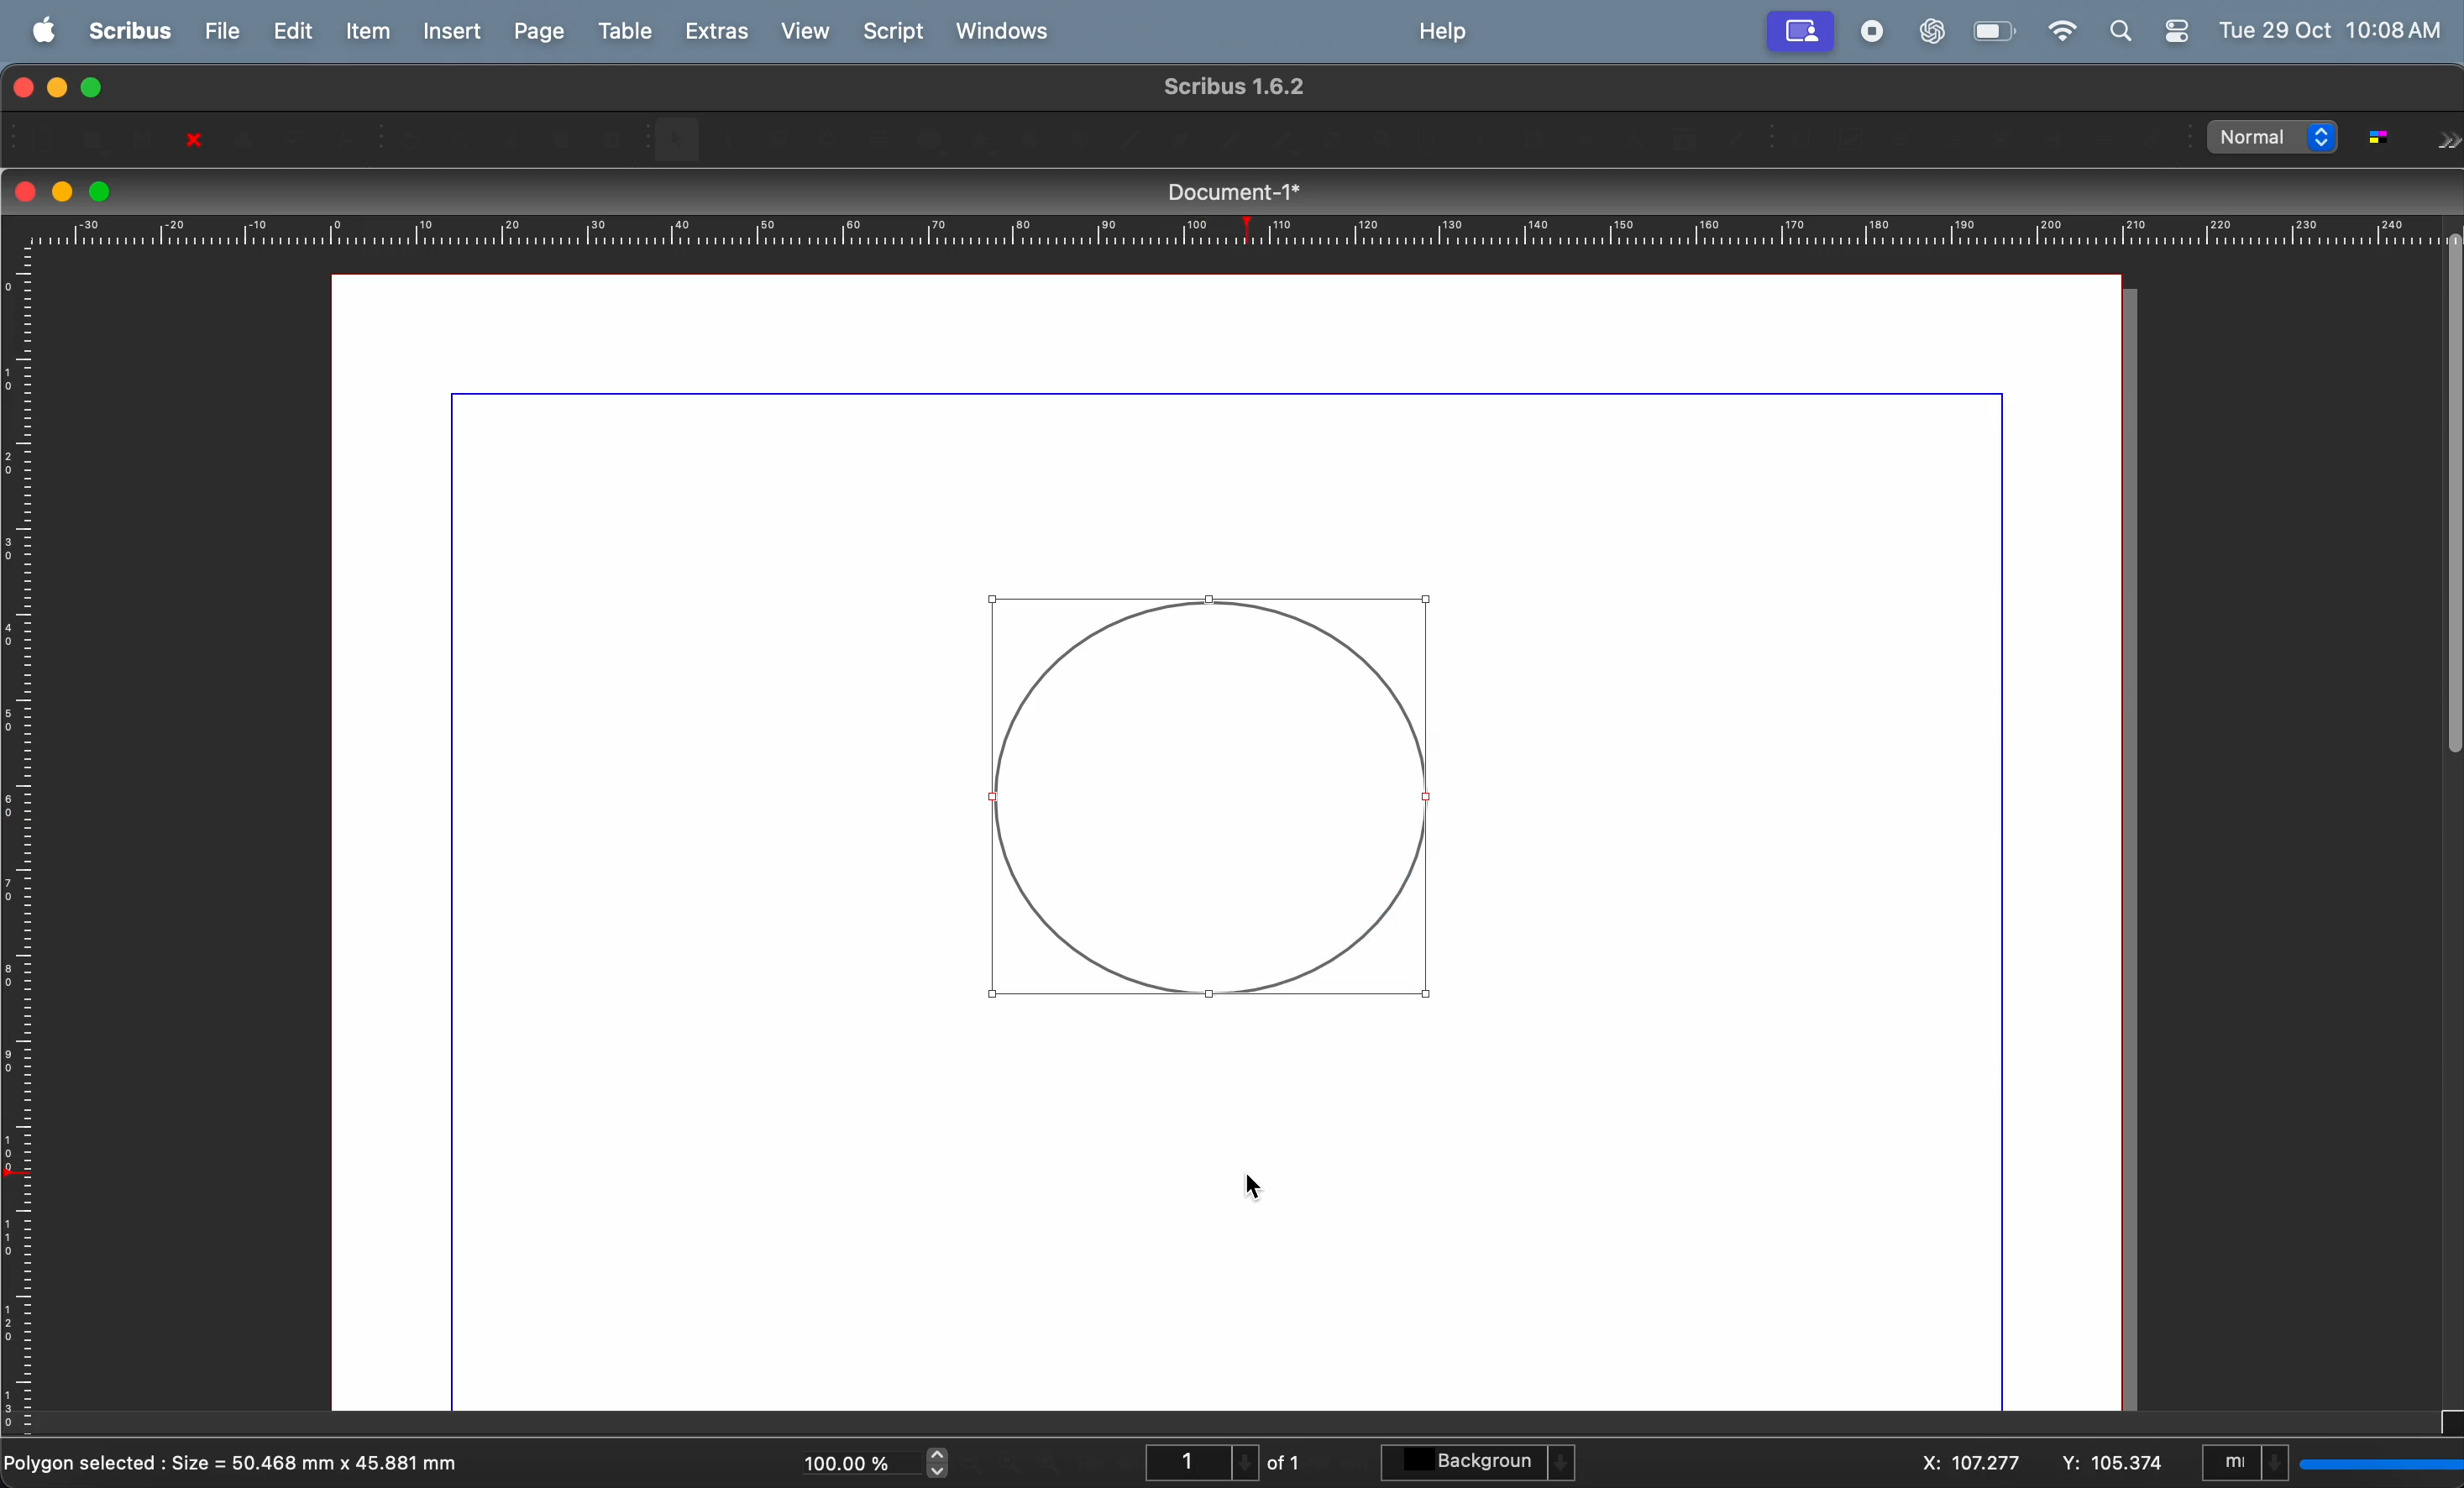  Describe the element at coordinates (2107, 1461) in the screenshot. I see `y co ordinate` at that location.